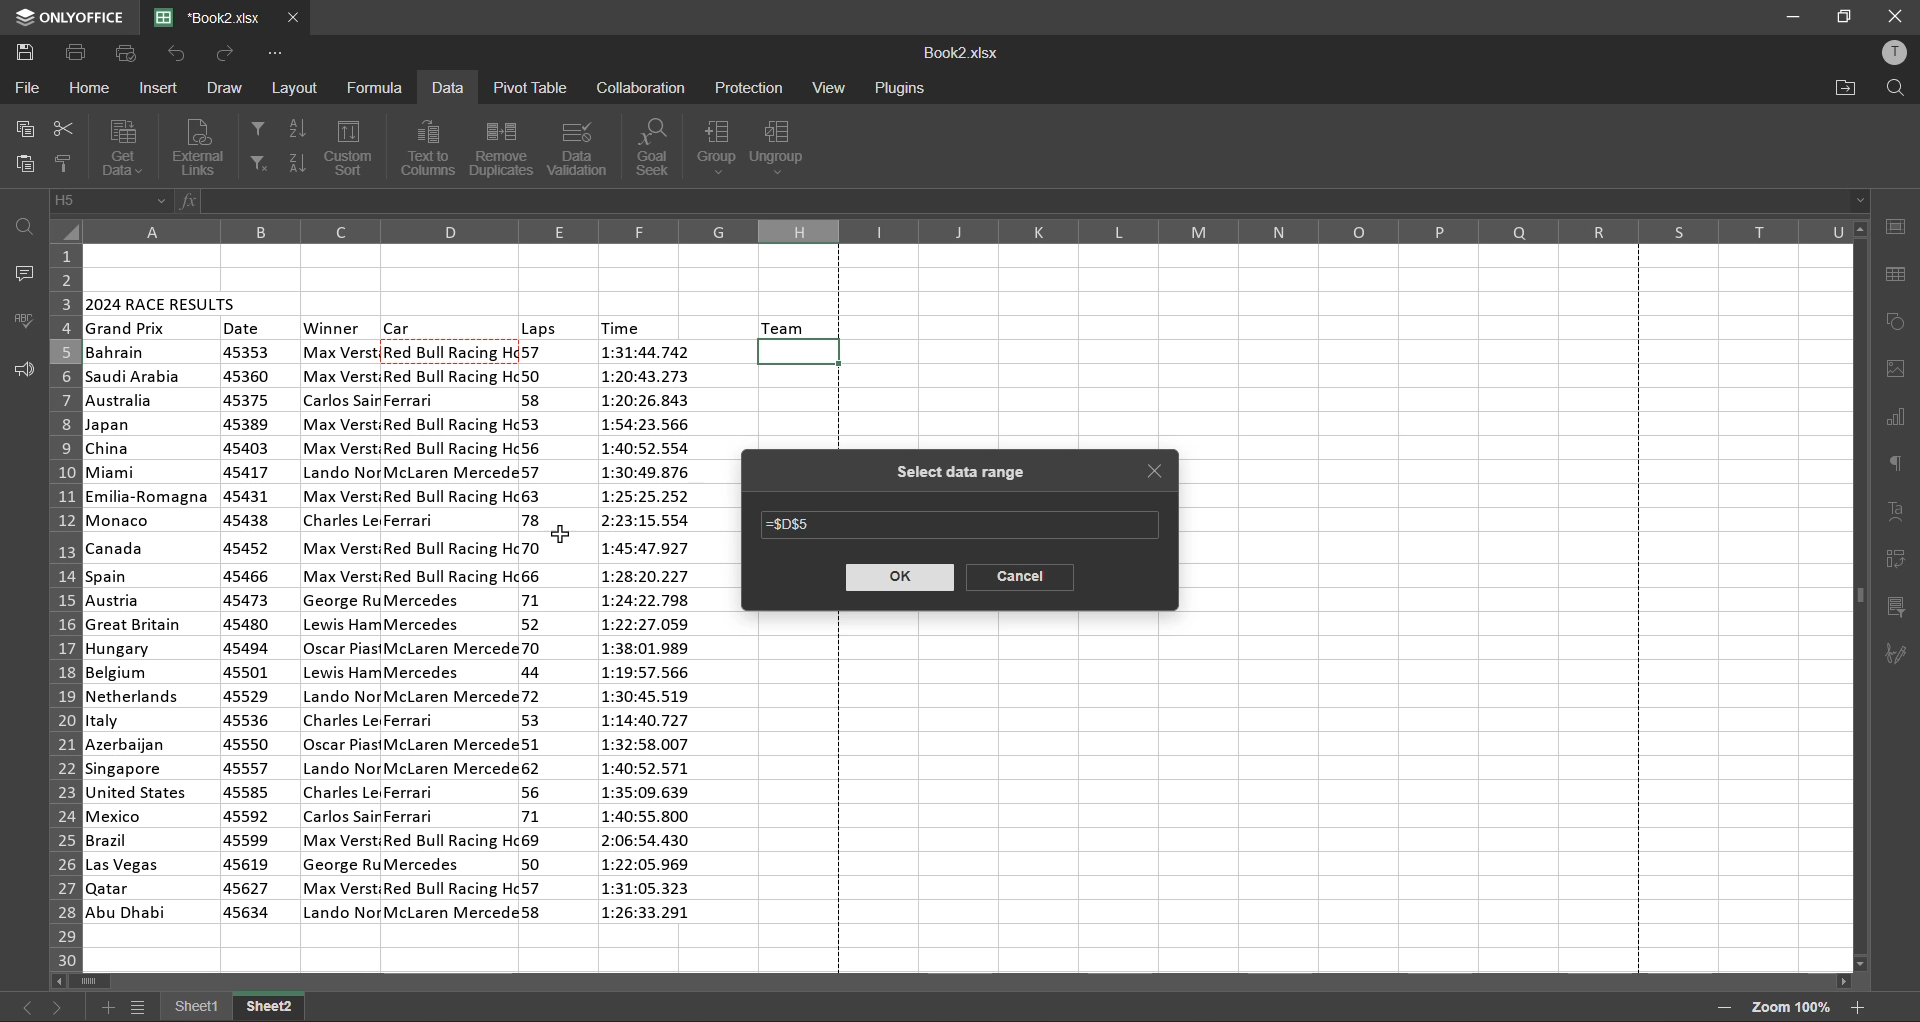 The width and height of the screenshot is (1920, 1022). I want to click on time, so click(624, 326).